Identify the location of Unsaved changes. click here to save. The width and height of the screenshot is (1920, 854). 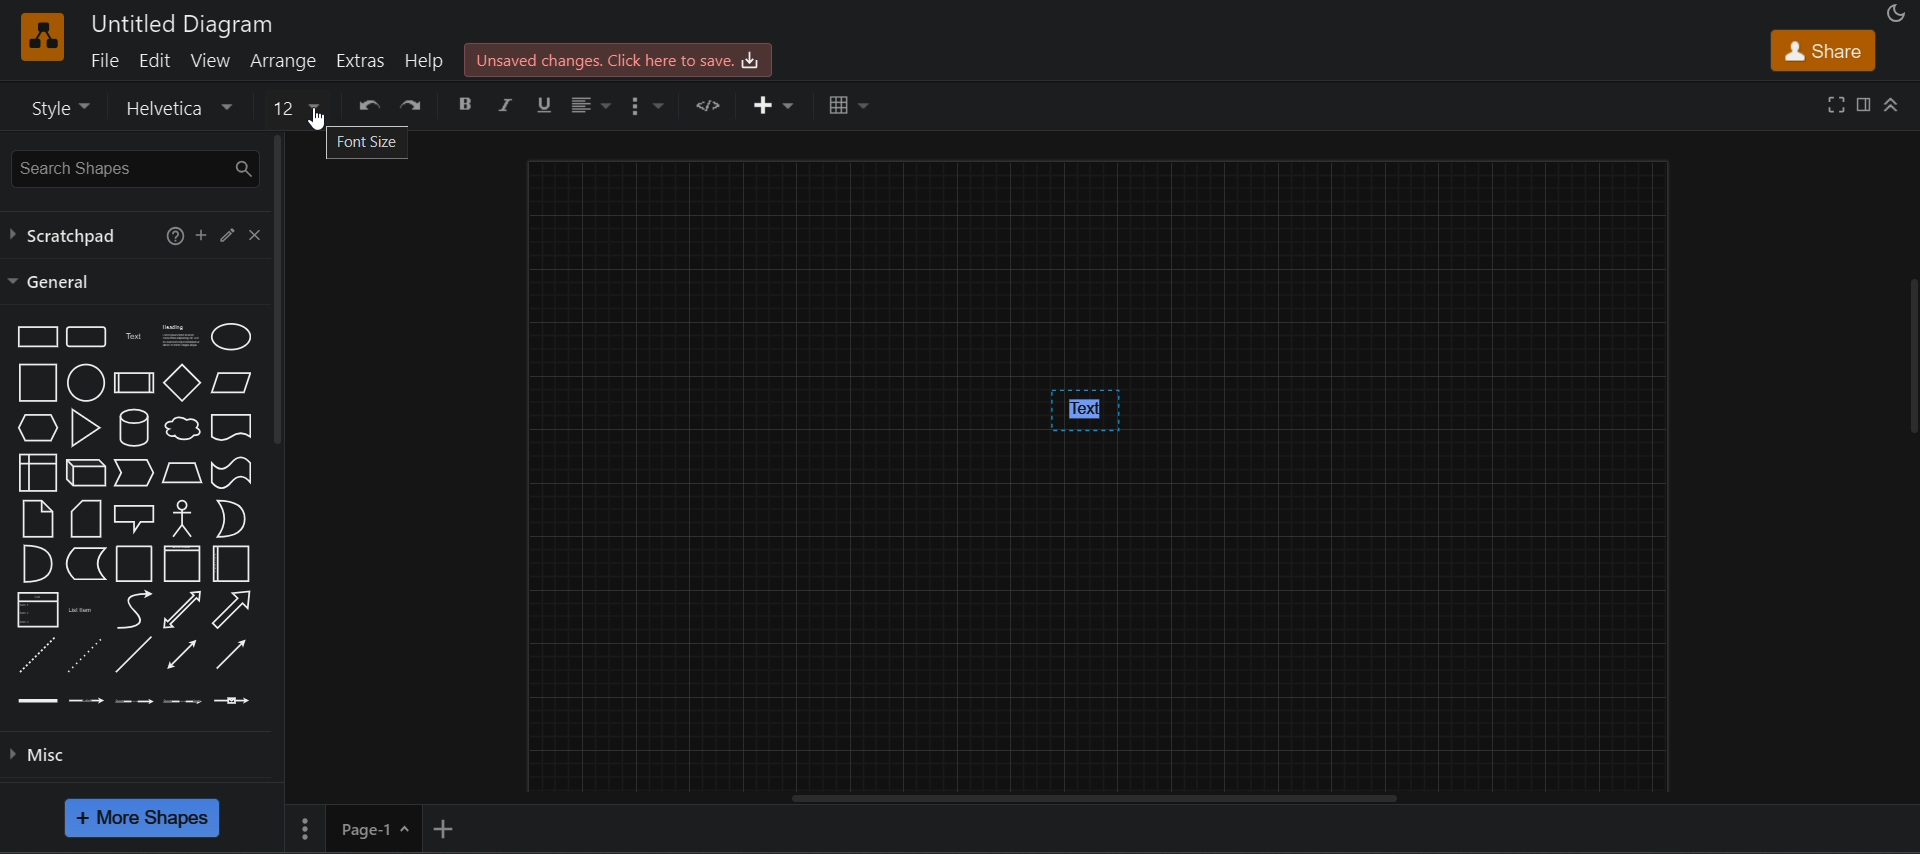
(619, 60).